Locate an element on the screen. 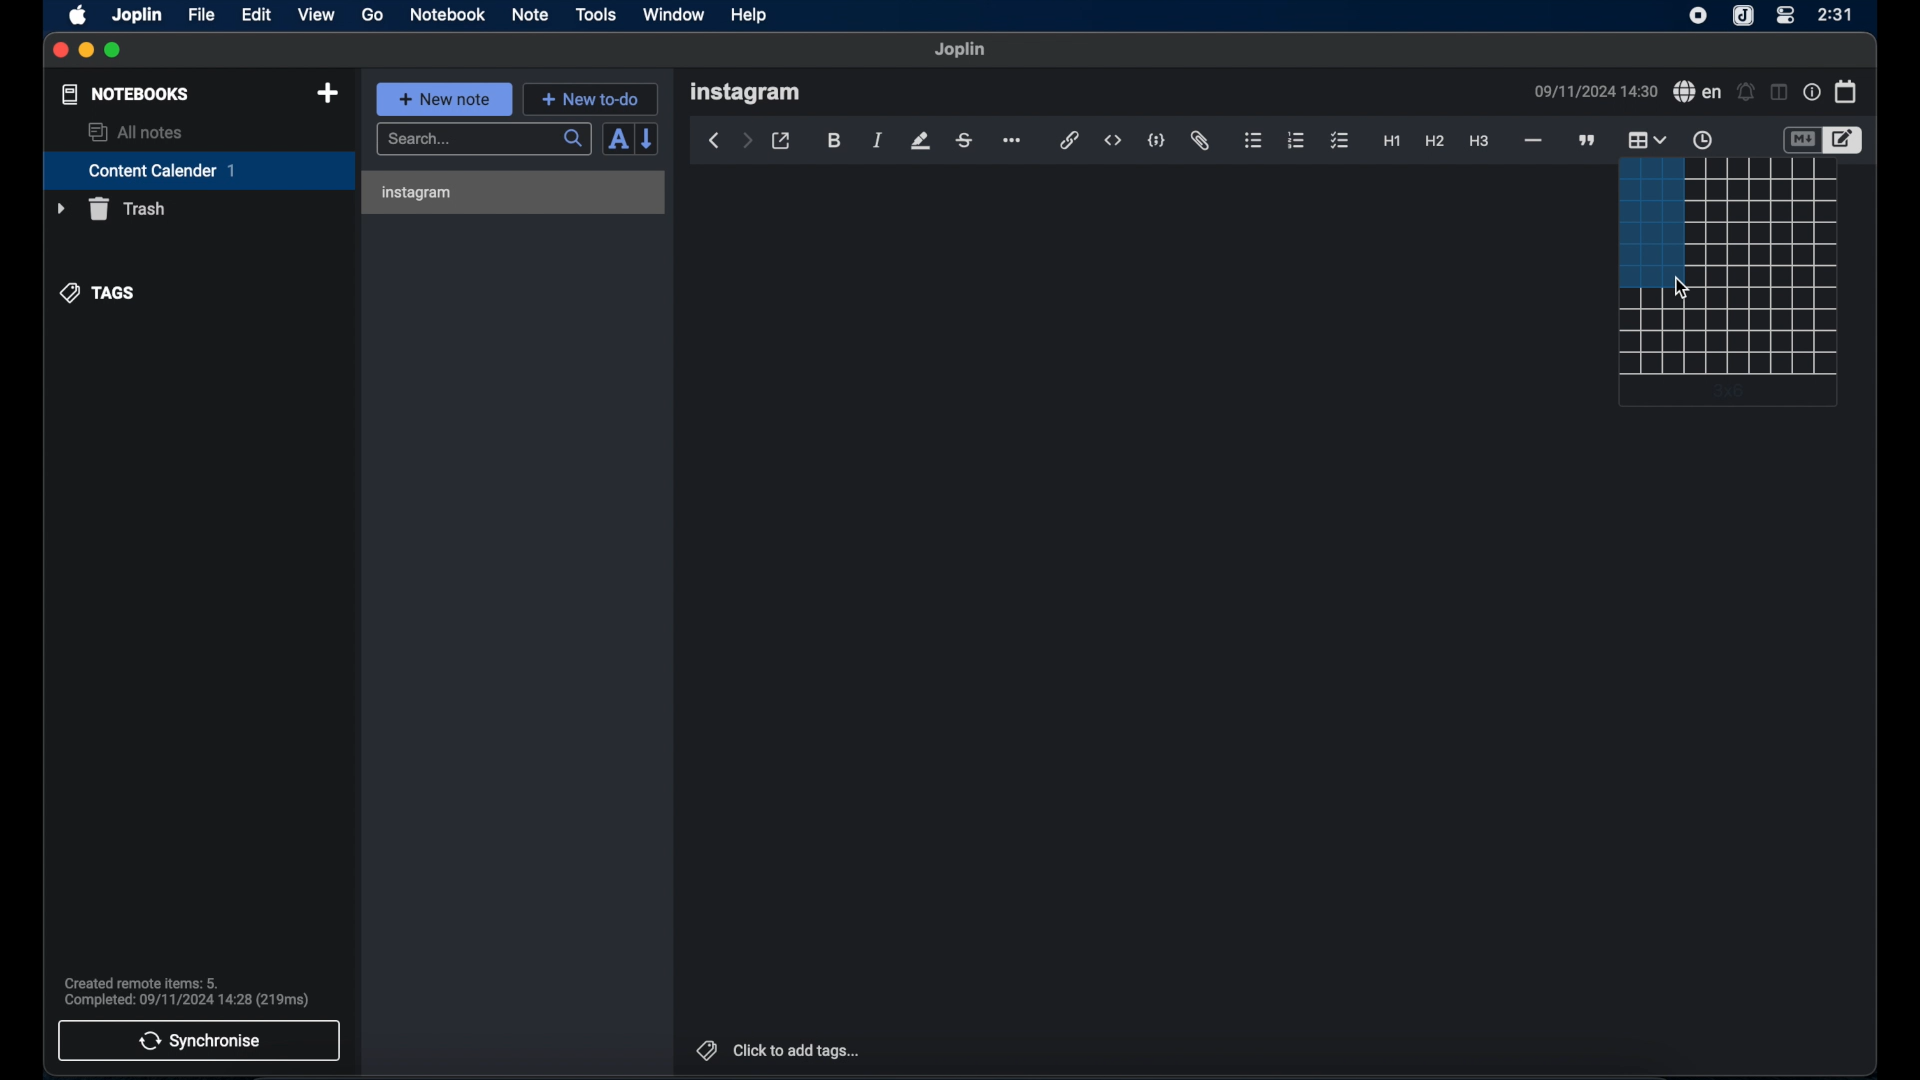 This screenshot has height=1080, width=1920. apple icon is located at coordinates (79, 16).